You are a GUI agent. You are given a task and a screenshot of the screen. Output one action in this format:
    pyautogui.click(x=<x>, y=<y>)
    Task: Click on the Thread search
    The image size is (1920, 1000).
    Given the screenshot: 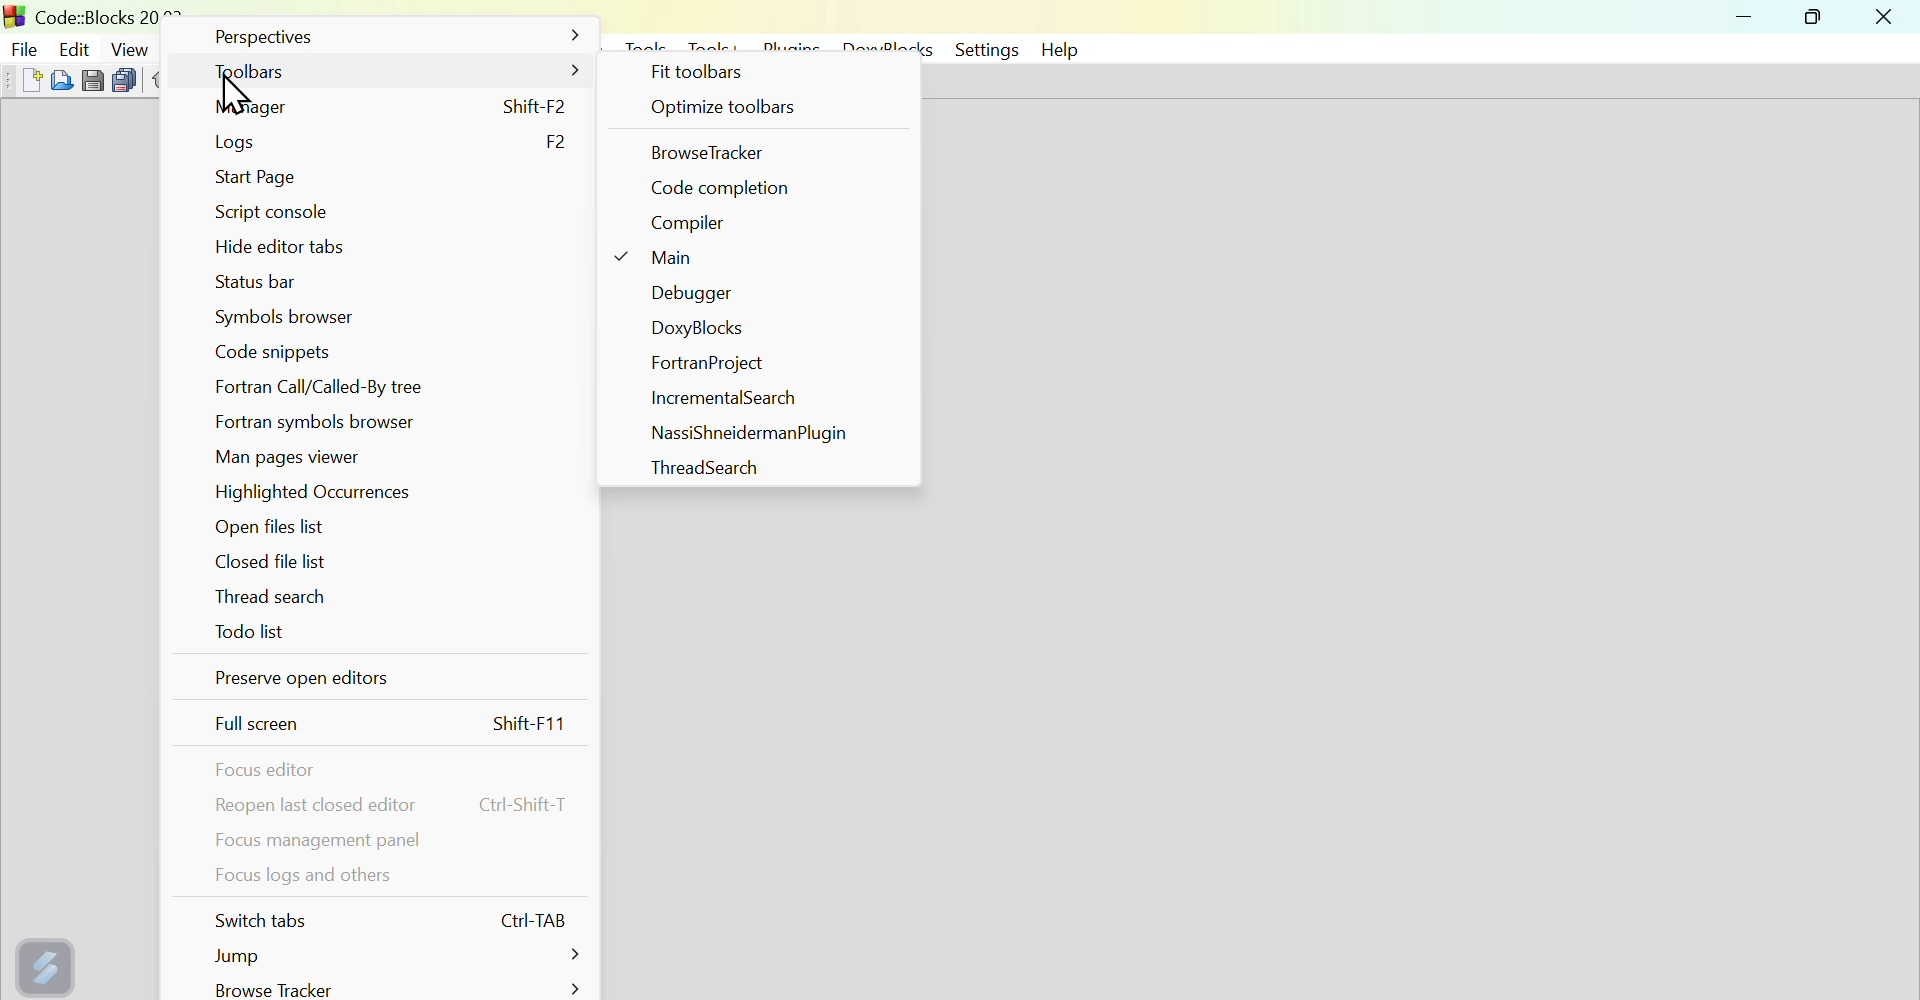 What is the action you would take?
    pyautogui.click(x=691, y=468)
    